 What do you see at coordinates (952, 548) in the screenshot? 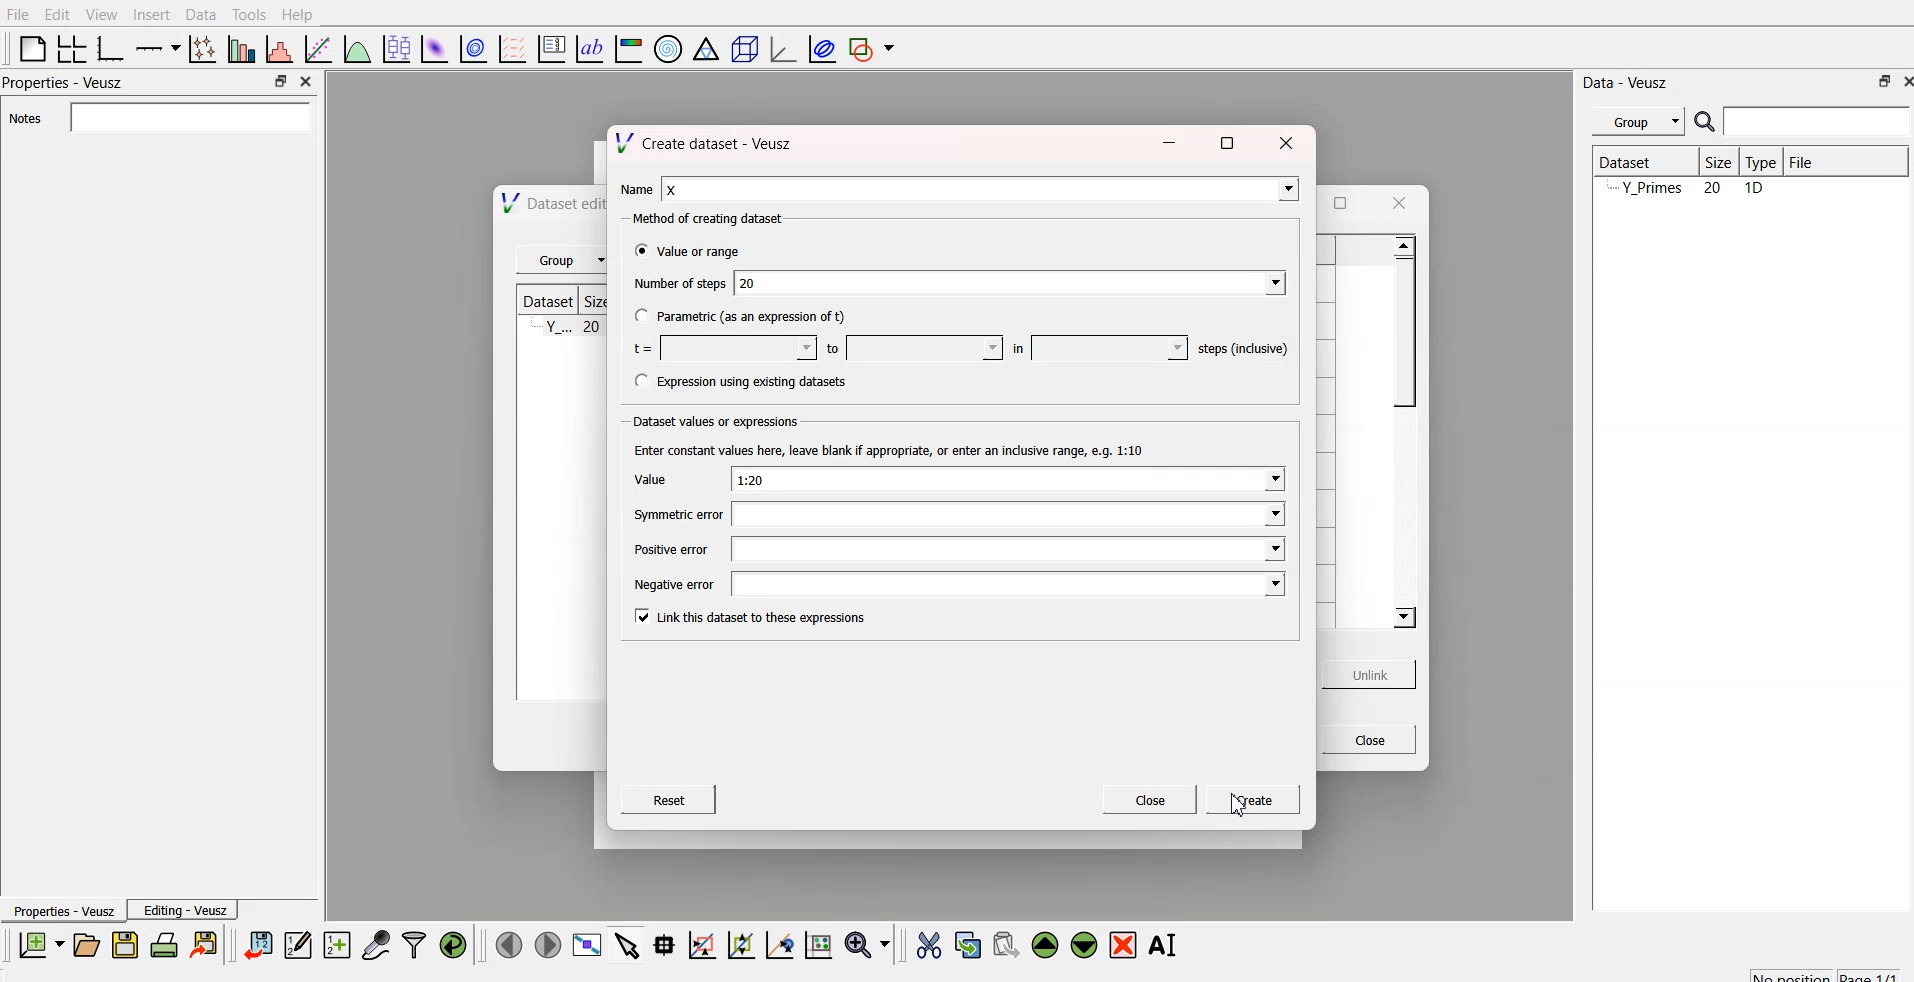
I see `Postveeror ` at bounding box center [952, 548].